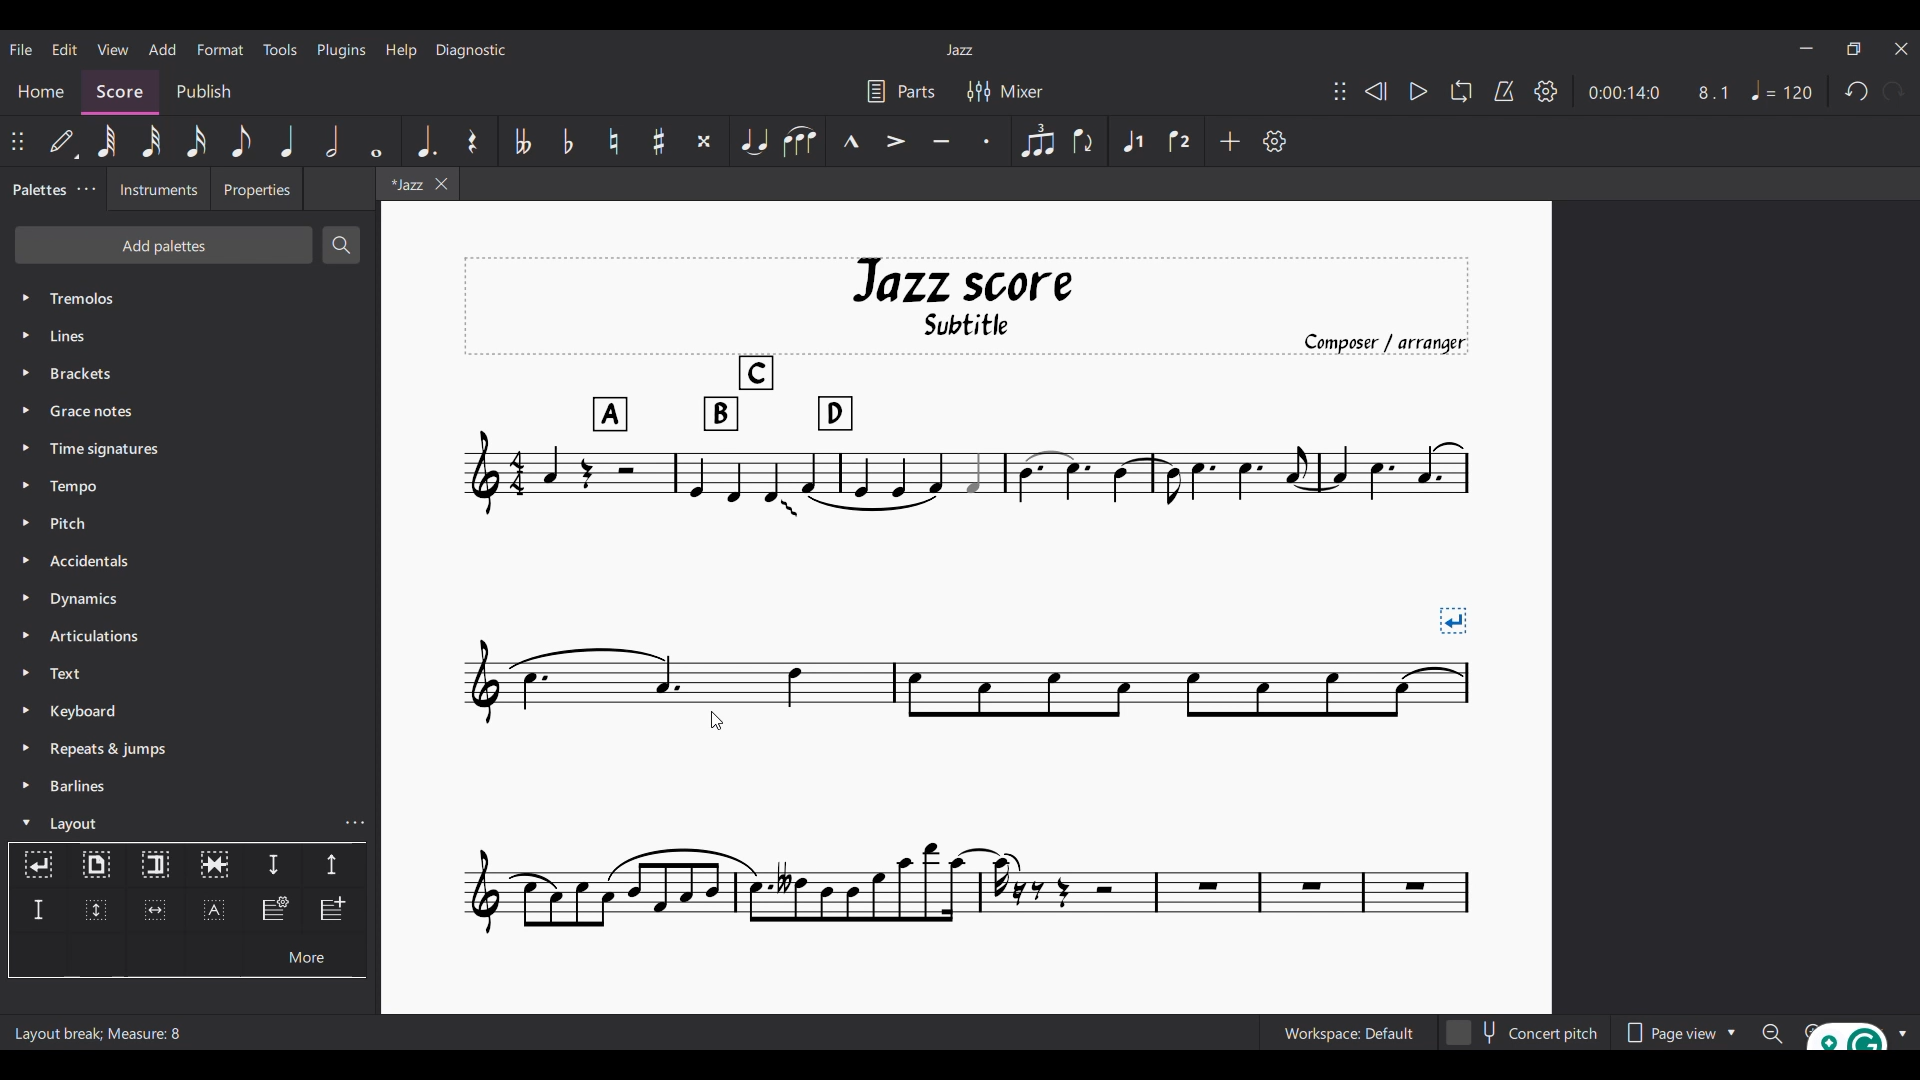  I want to click on Redo, so click(1893, 90).